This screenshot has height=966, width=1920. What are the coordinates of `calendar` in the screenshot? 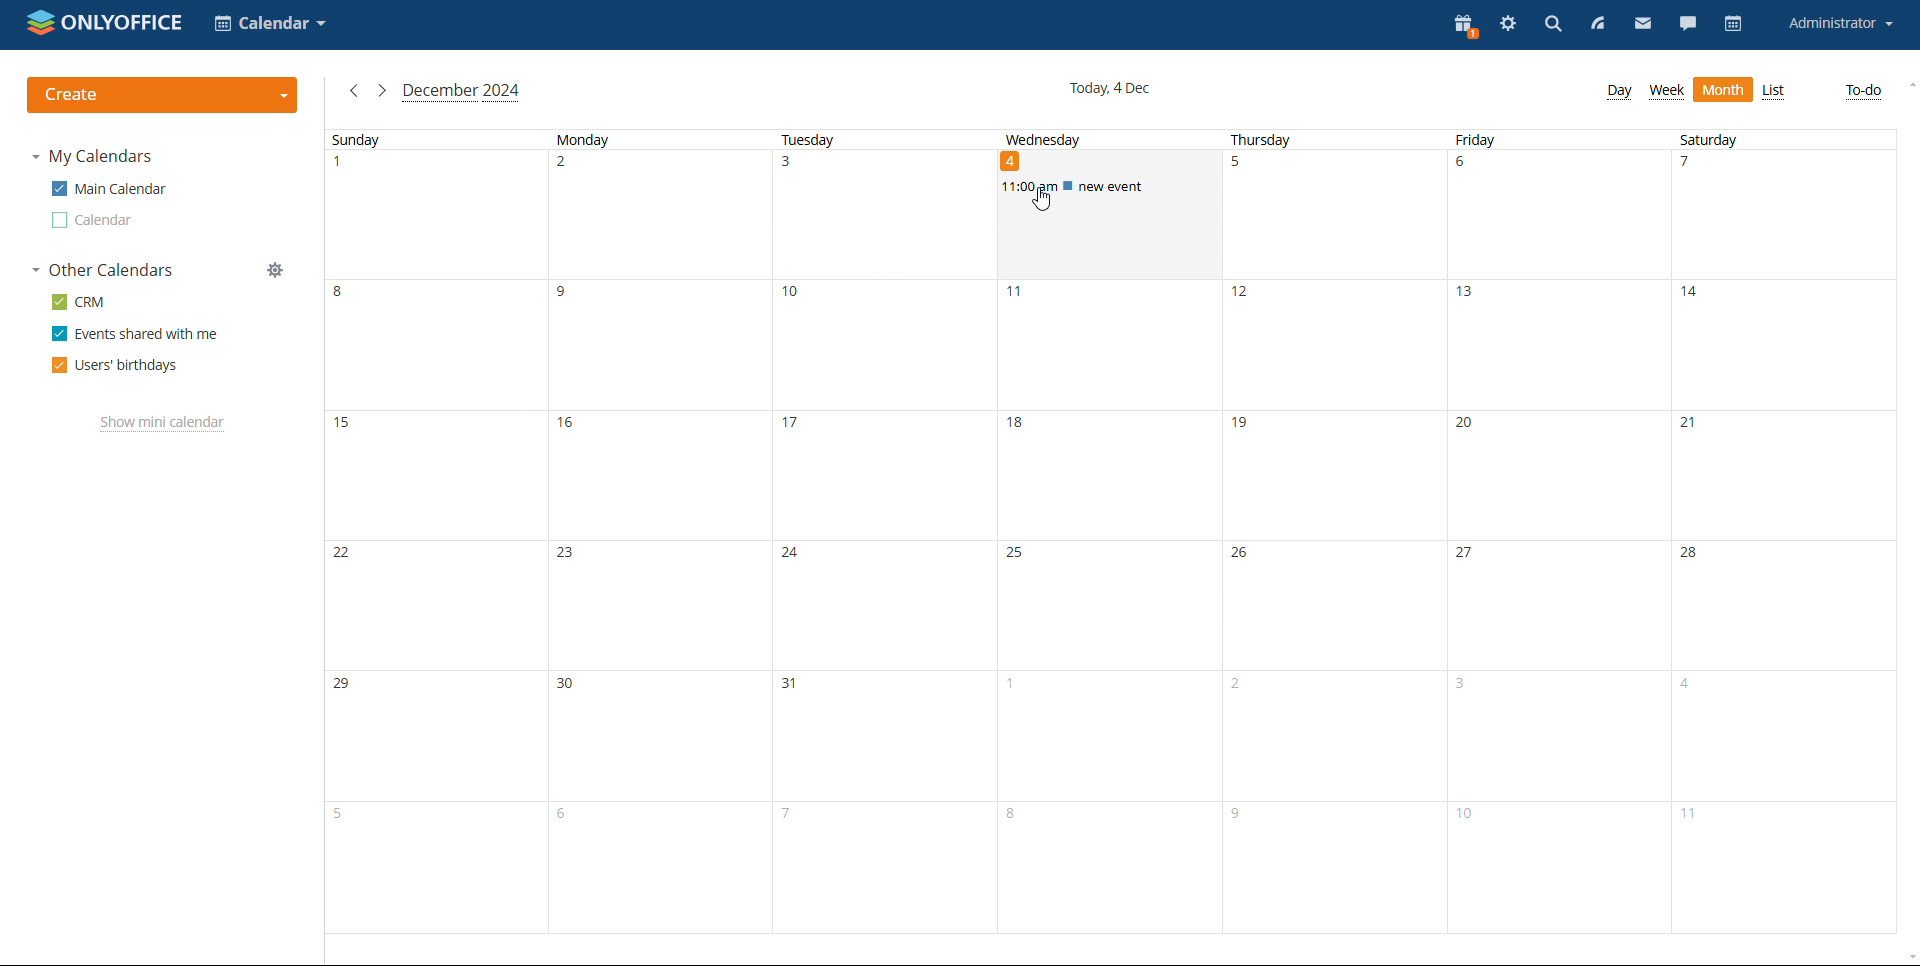 It's located at (91, 221).